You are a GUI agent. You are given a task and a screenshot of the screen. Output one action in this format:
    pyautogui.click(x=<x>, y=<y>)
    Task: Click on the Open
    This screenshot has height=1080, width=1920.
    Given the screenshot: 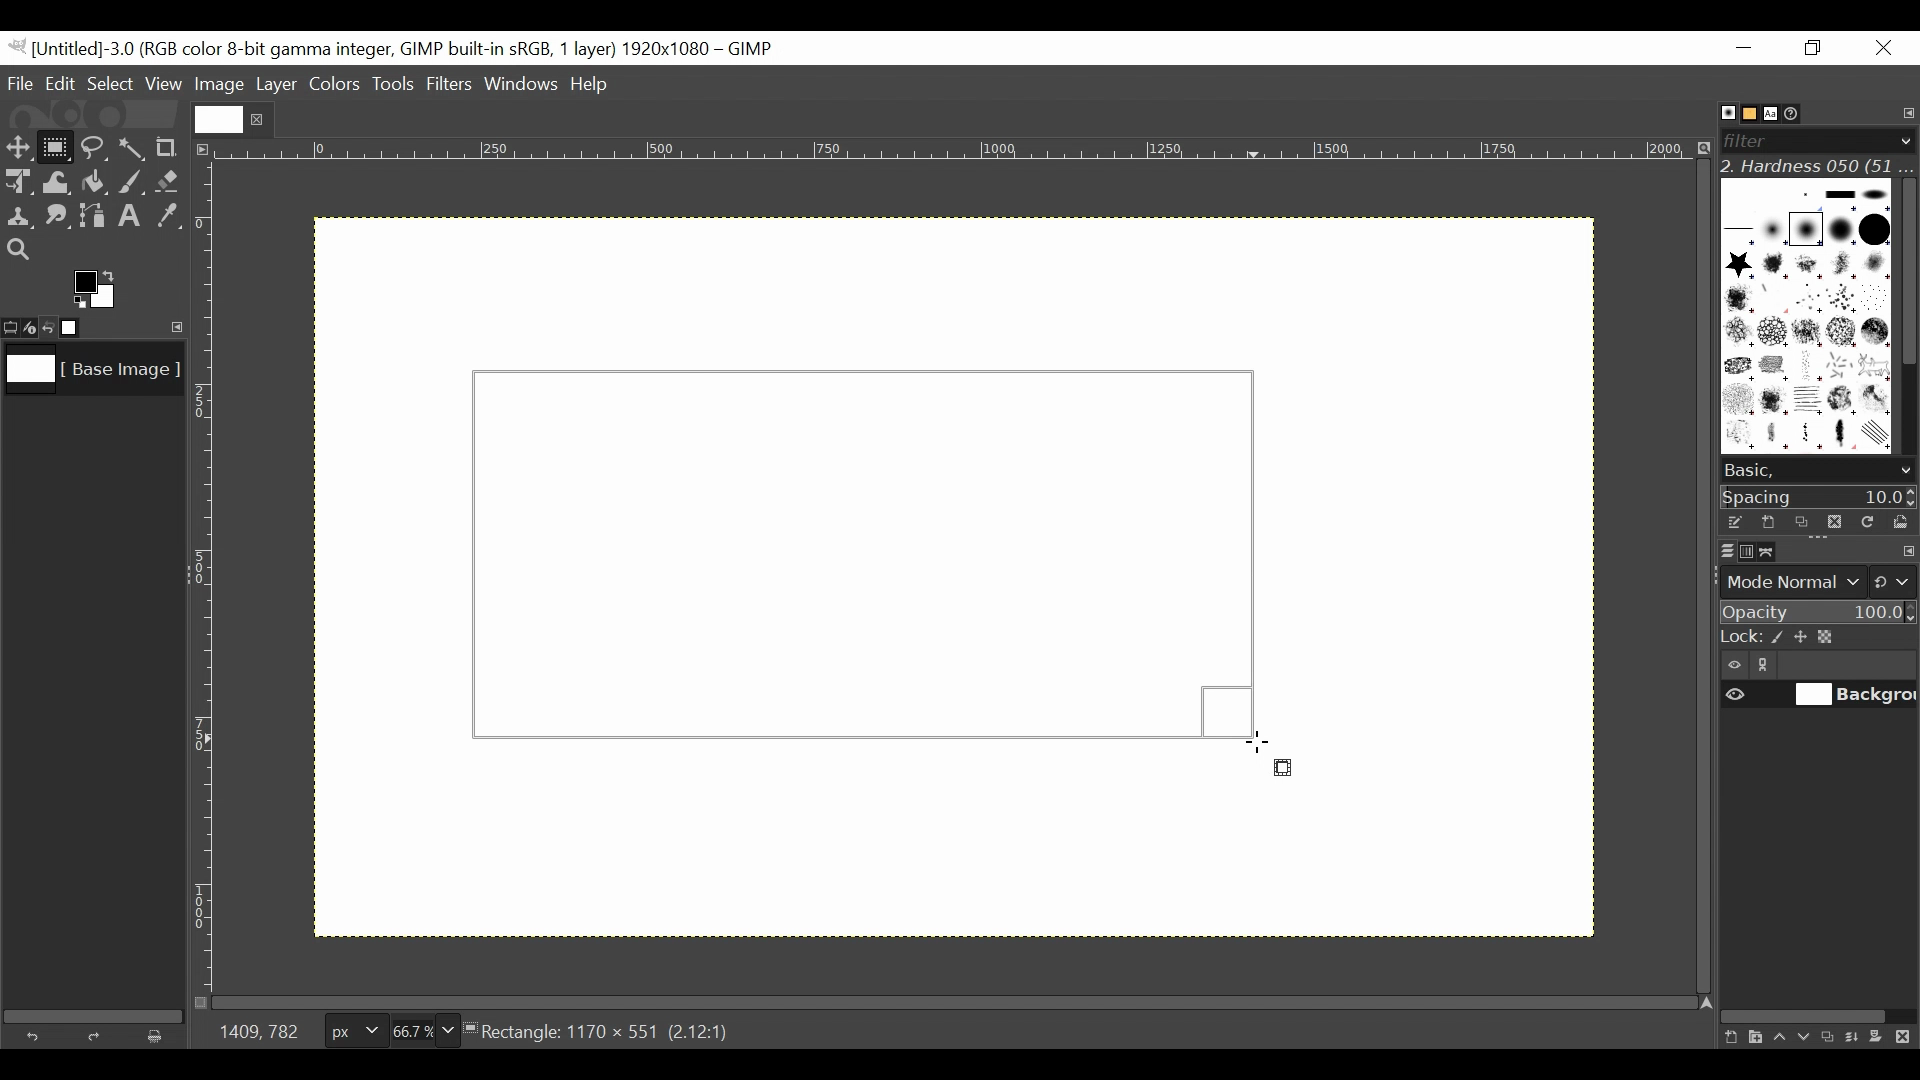 What is the action you would take?
    pyautogui.click(x=1896, y=522)
    